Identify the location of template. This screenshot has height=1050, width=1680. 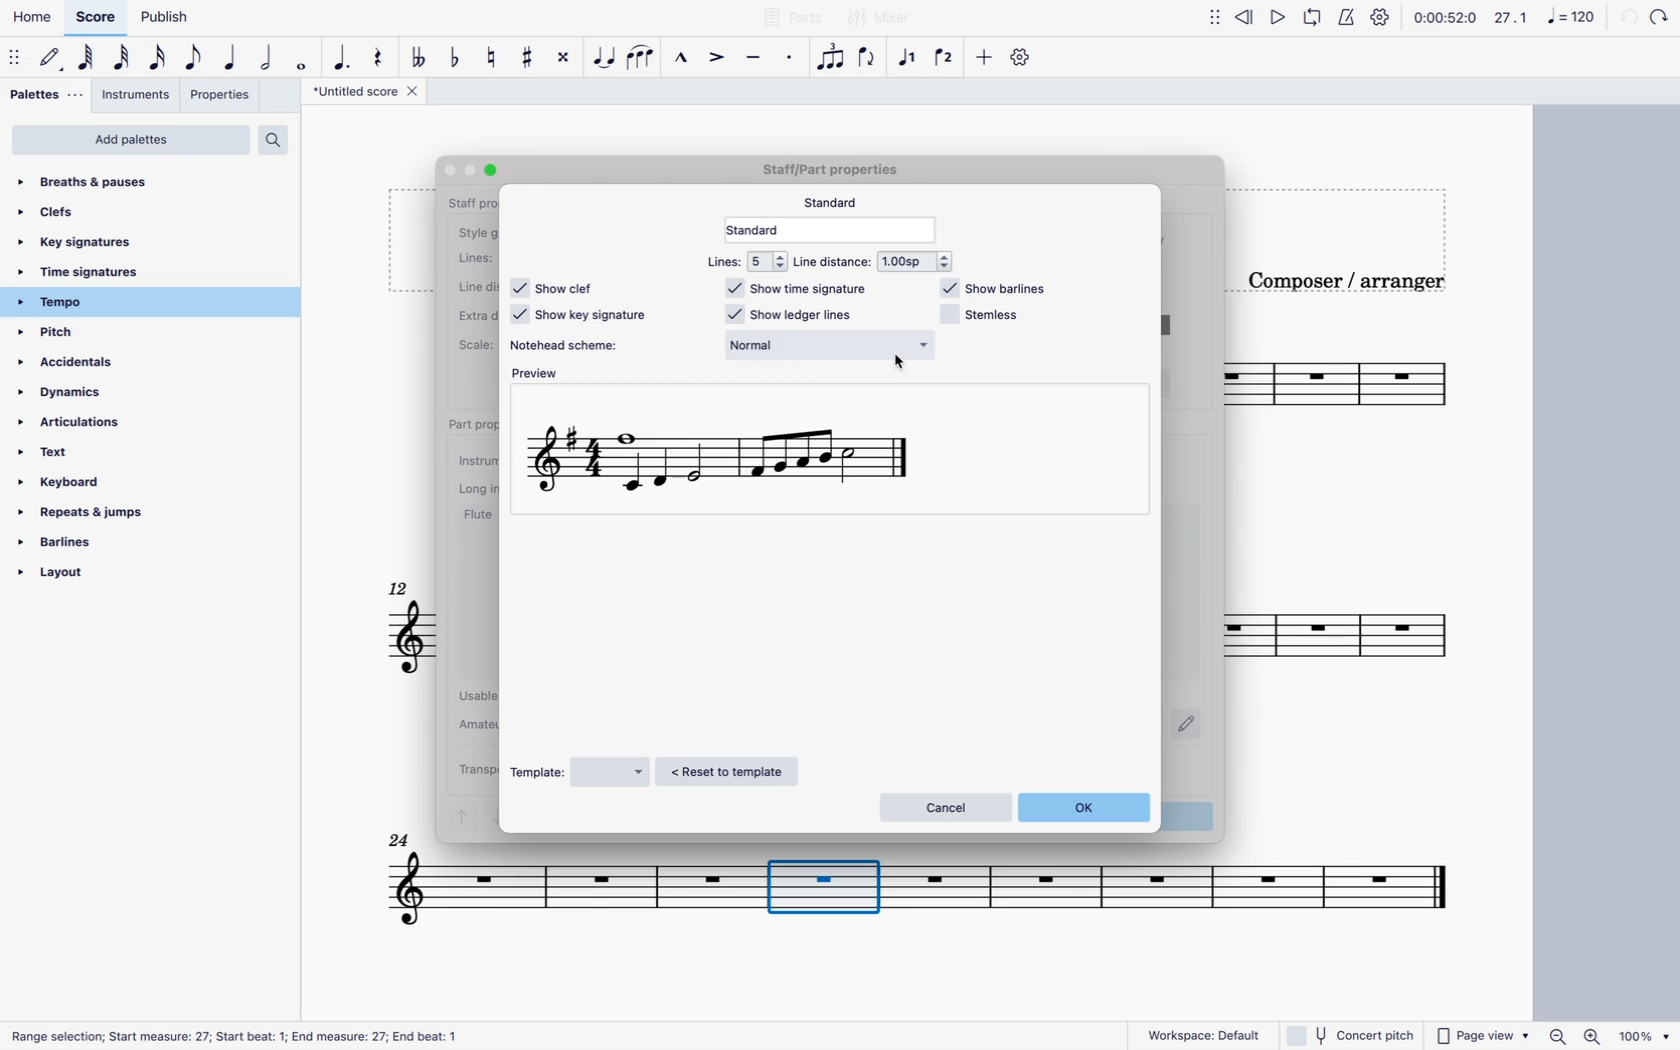
(580, 772).